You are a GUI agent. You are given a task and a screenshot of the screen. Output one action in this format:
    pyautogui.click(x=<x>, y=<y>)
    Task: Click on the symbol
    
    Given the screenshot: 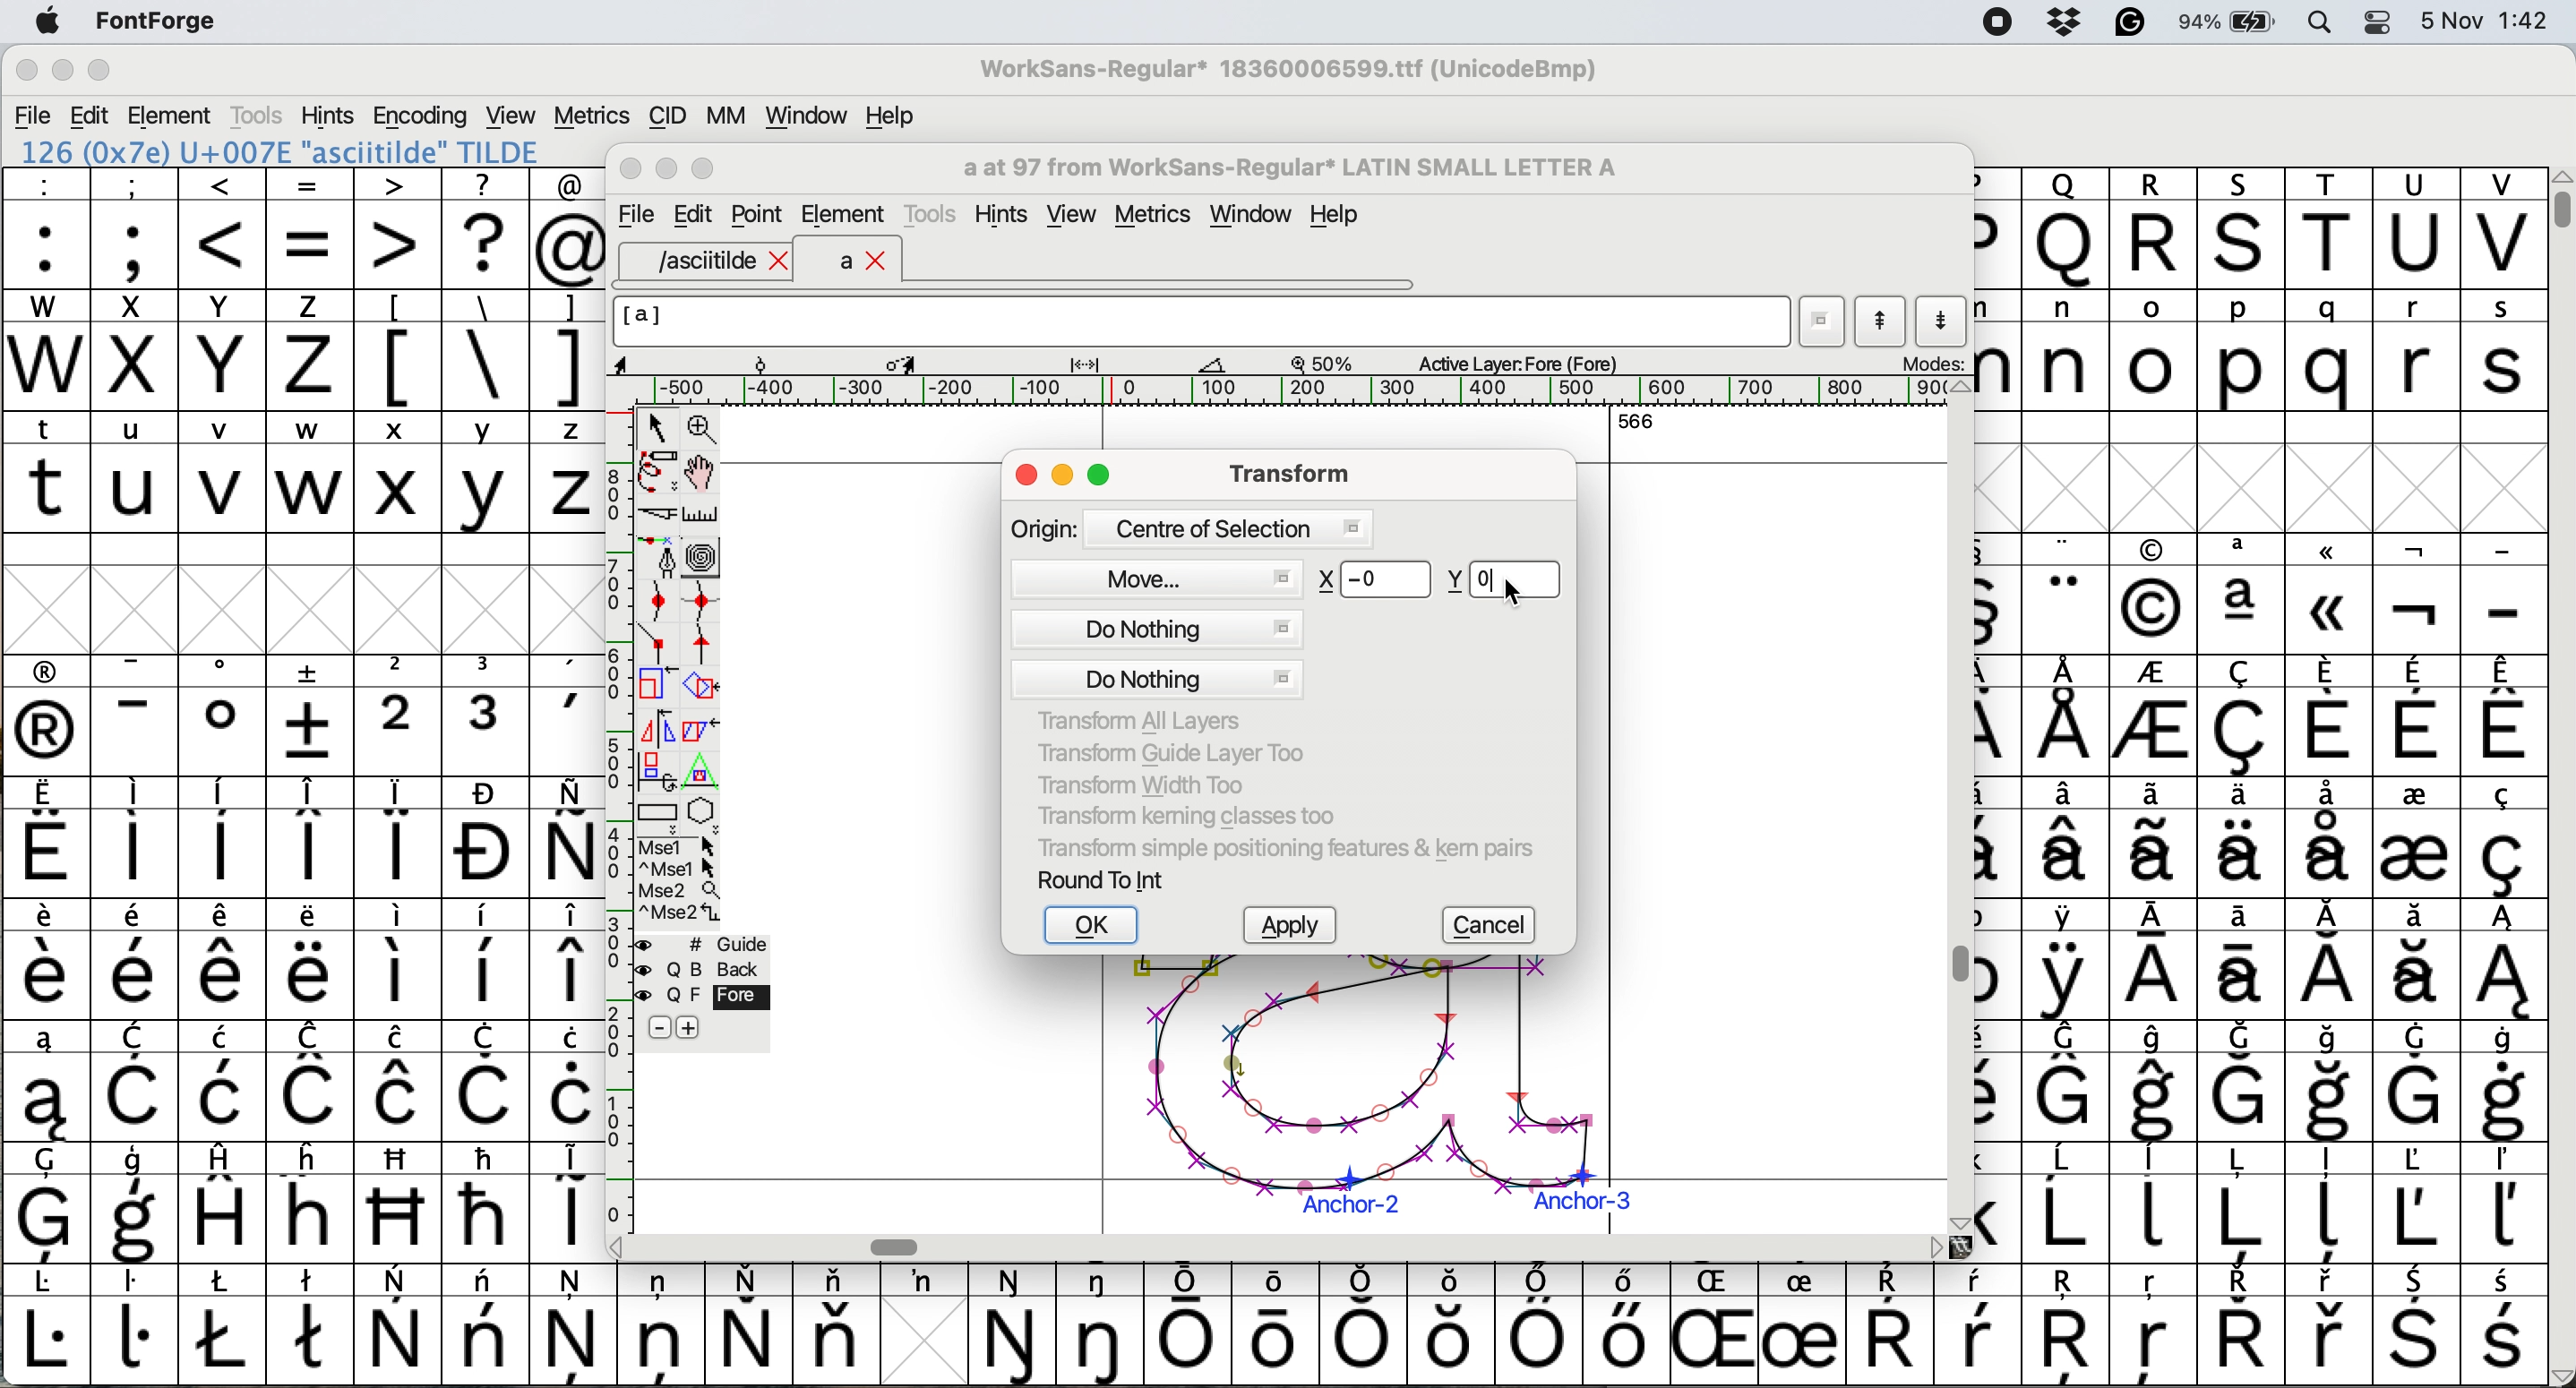 What is the action you would take?
    pyautogui.click(x=2153, y=962)
    